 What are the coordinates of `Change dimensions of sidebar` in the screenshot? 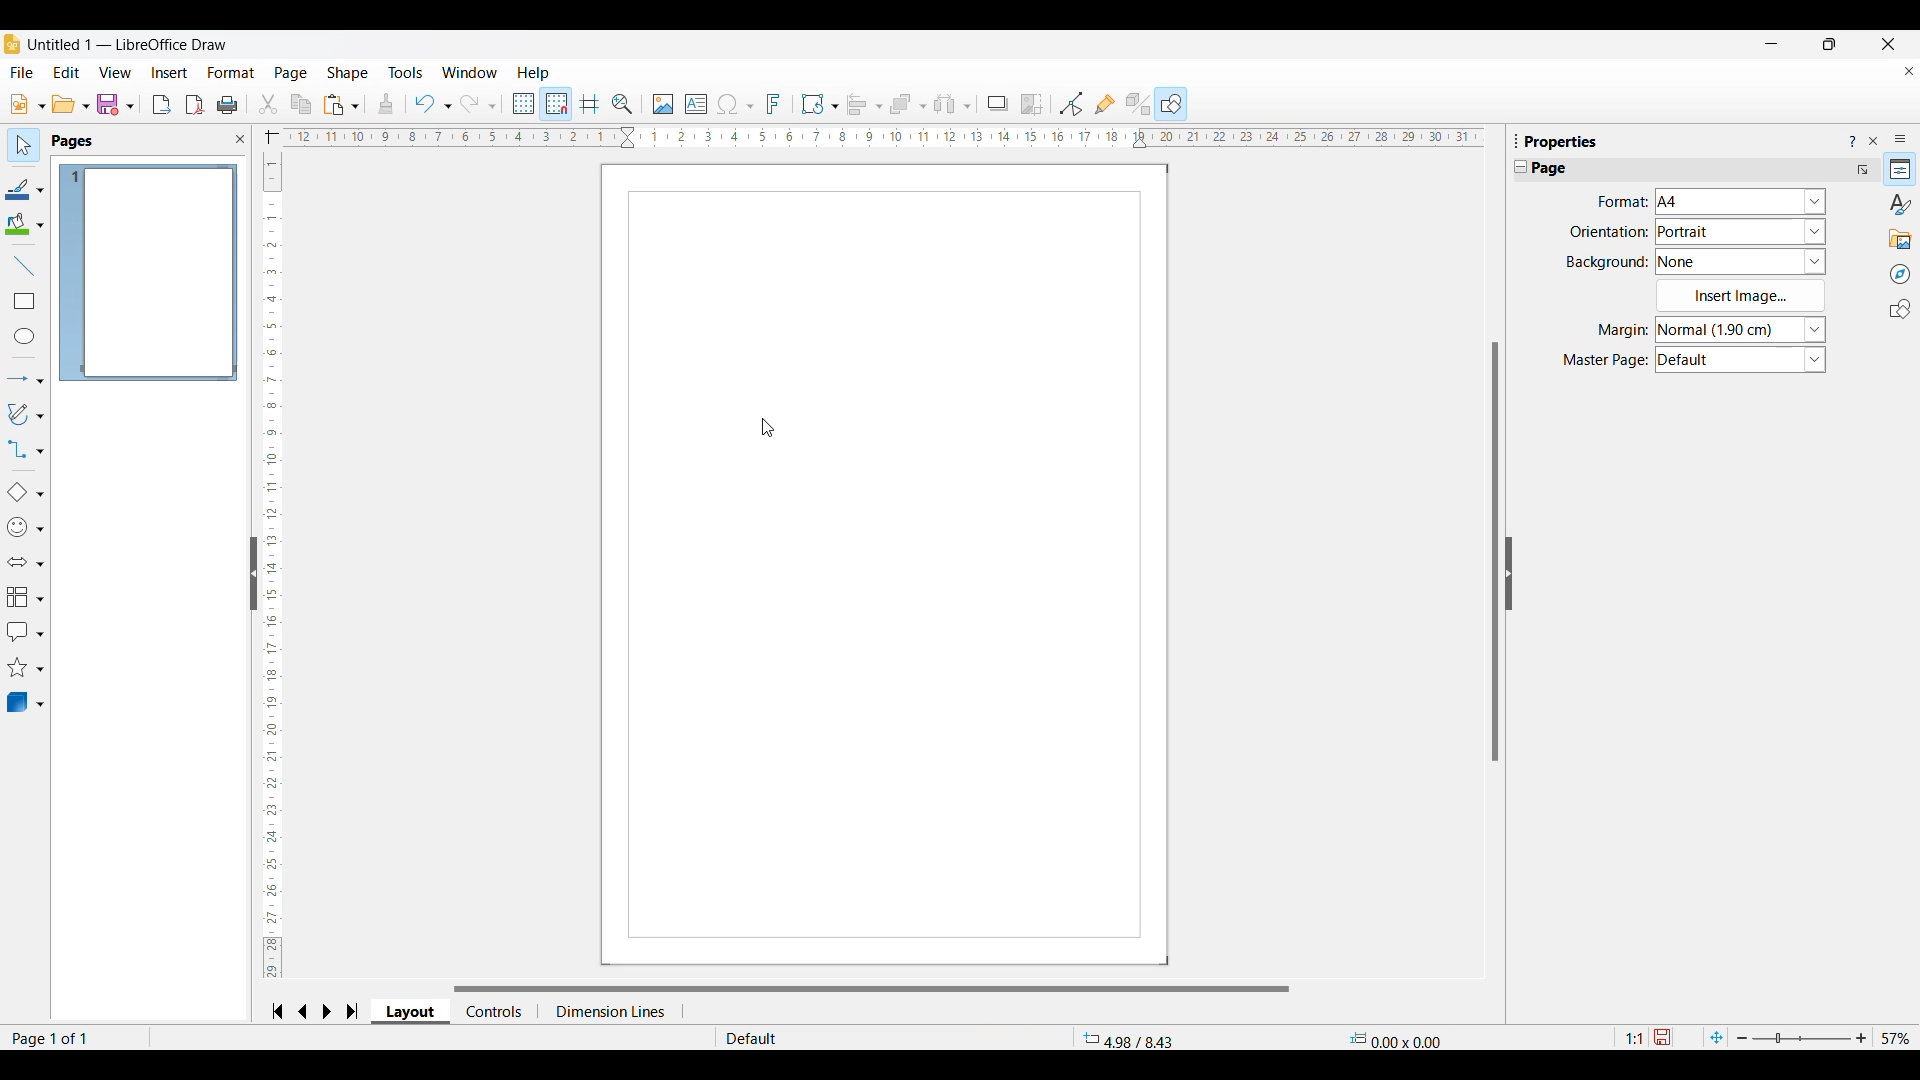 It's located at (1517, 140).